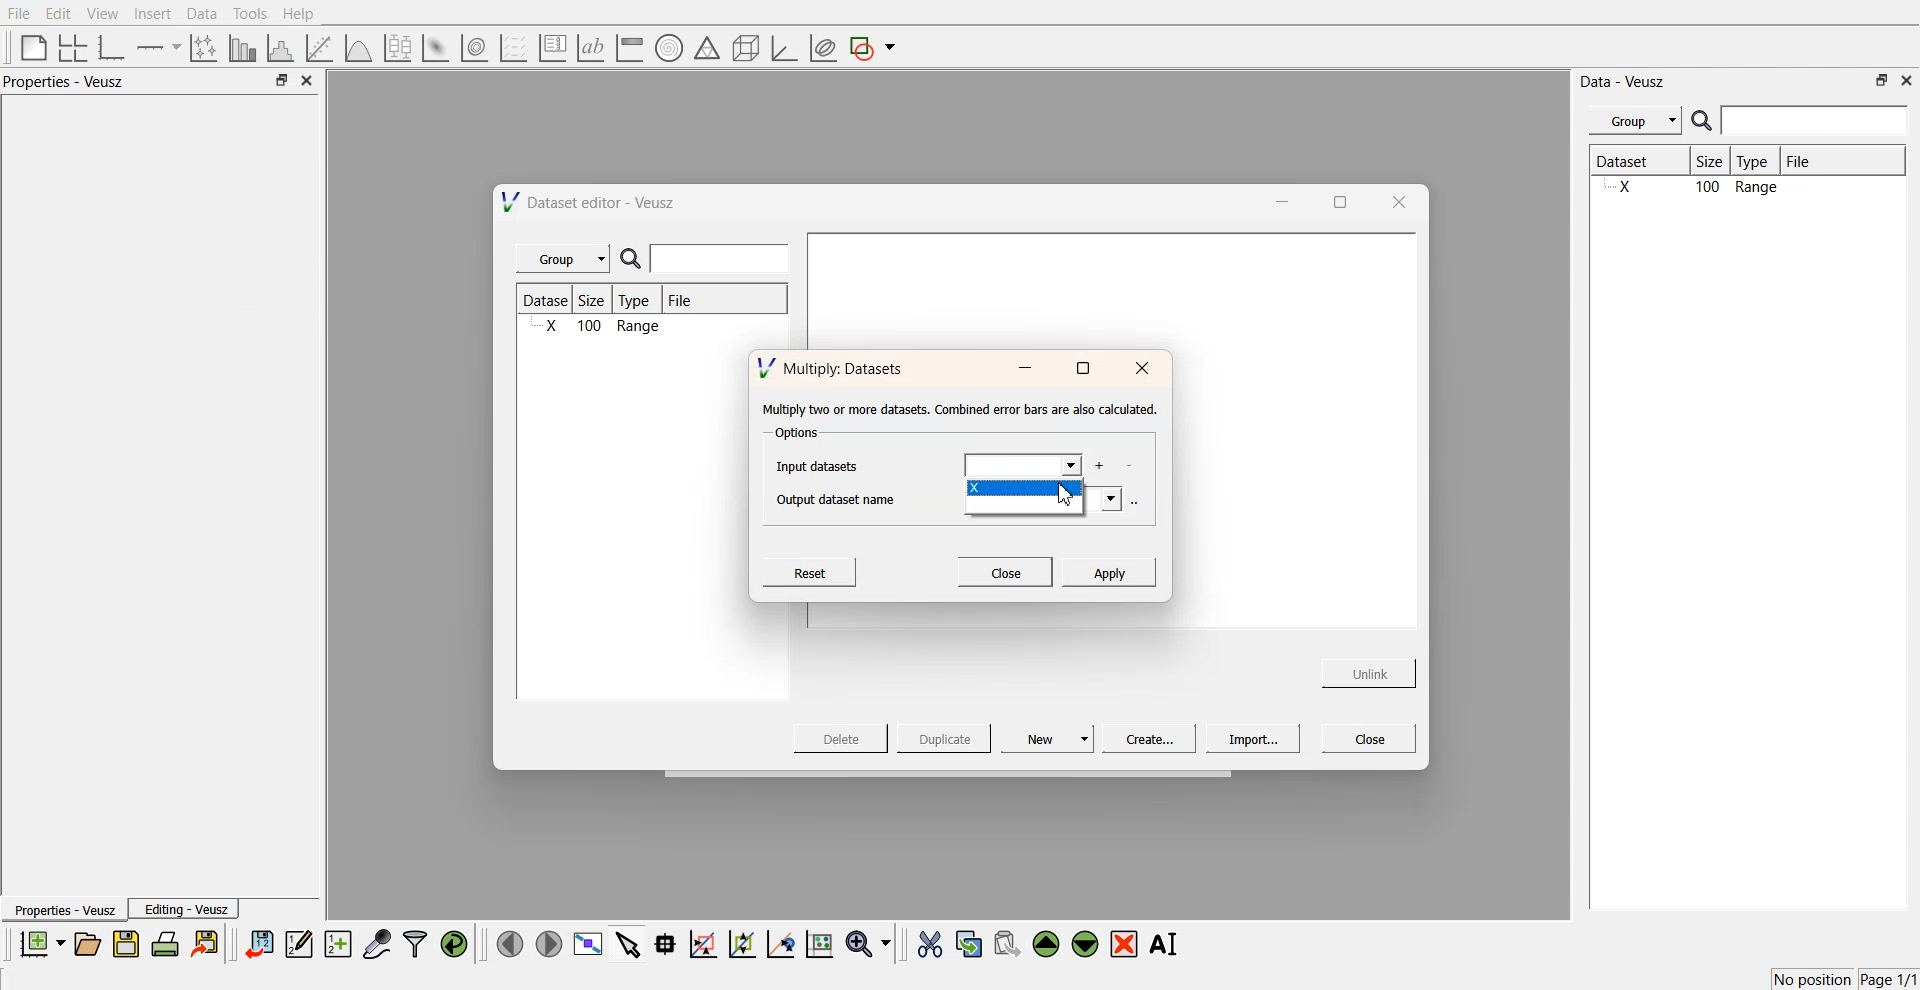 Image resolution: width=1920 pixels, height=990 pixels. I want to click on view plot full screen, so click(587, 944).